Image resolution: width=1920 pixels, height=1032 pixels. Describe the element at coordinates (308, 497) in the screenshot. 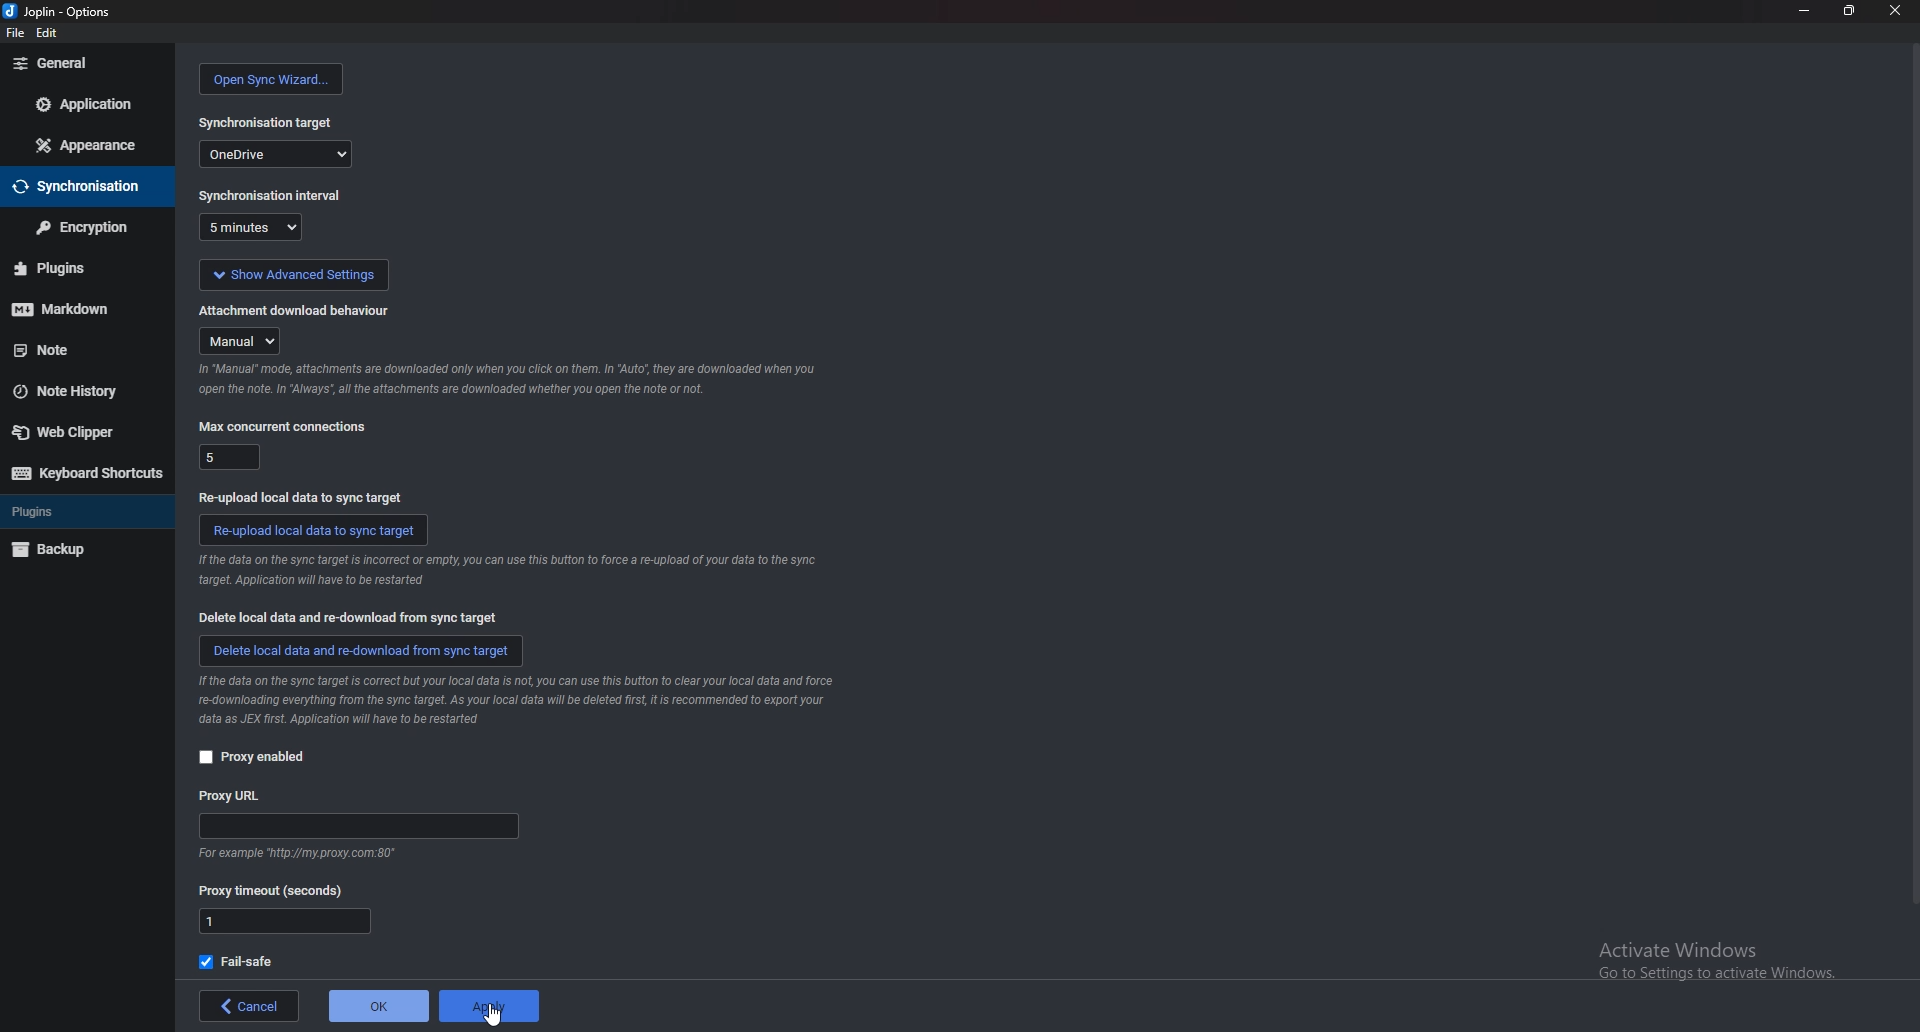

I see `re upload local data to sync target` at that location.